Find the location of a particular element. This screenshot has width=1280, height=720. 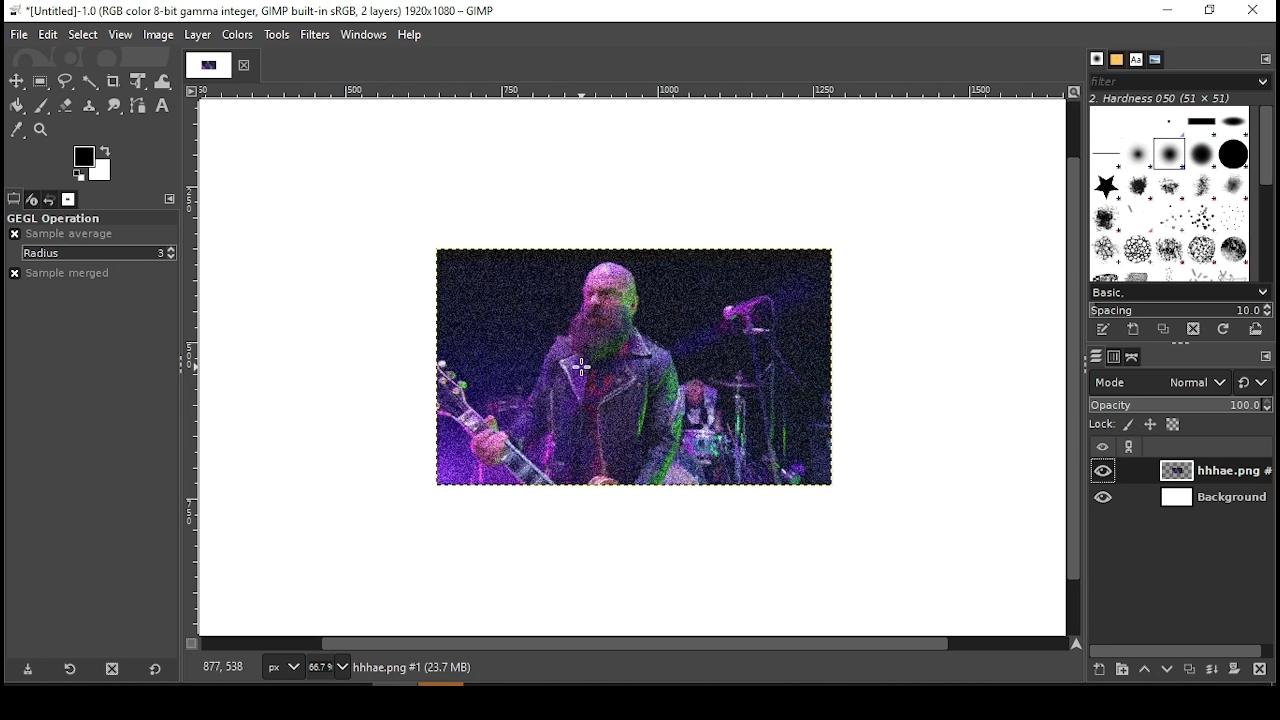

move layer on step down is located at coordinates (1172, 670).